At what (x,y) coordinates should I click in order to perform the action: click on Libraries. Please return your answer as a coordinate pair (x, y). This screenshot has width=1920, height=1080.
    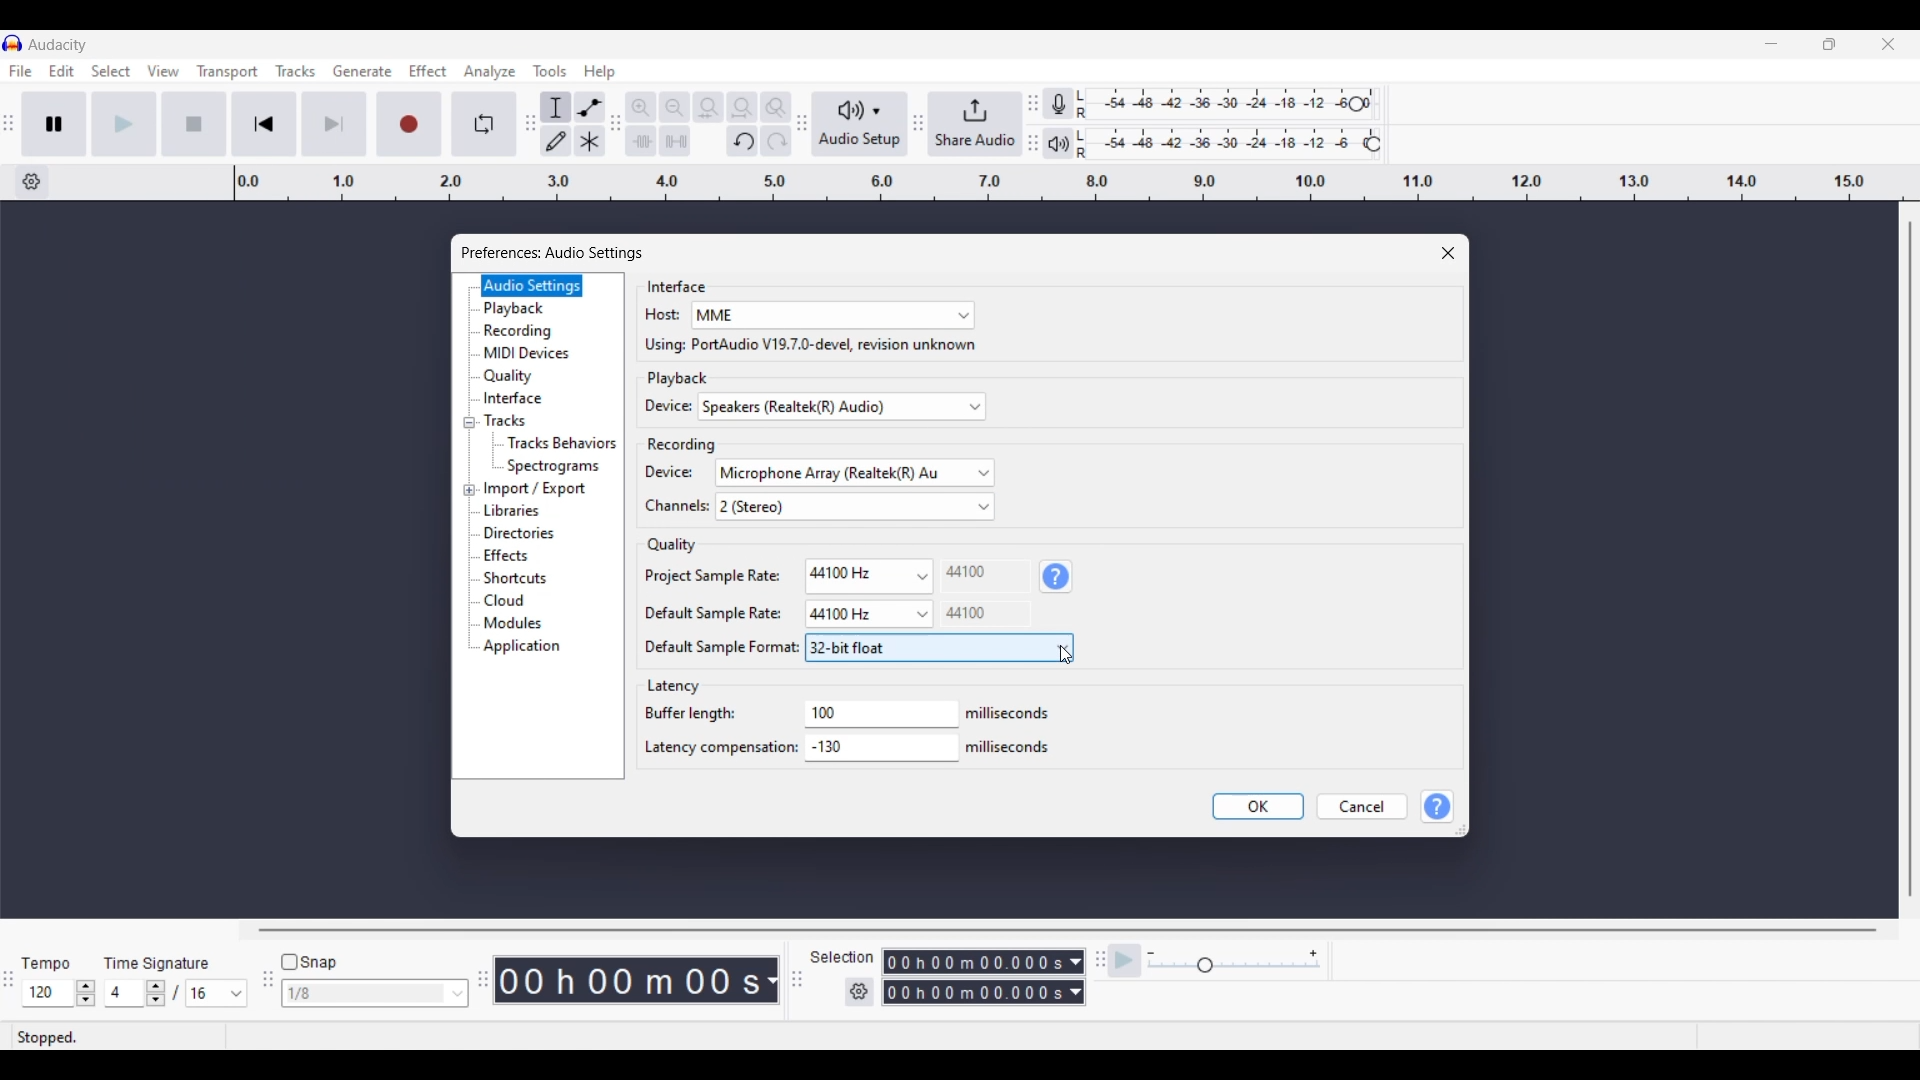
    Looking at the image, I should click on (541, 510).